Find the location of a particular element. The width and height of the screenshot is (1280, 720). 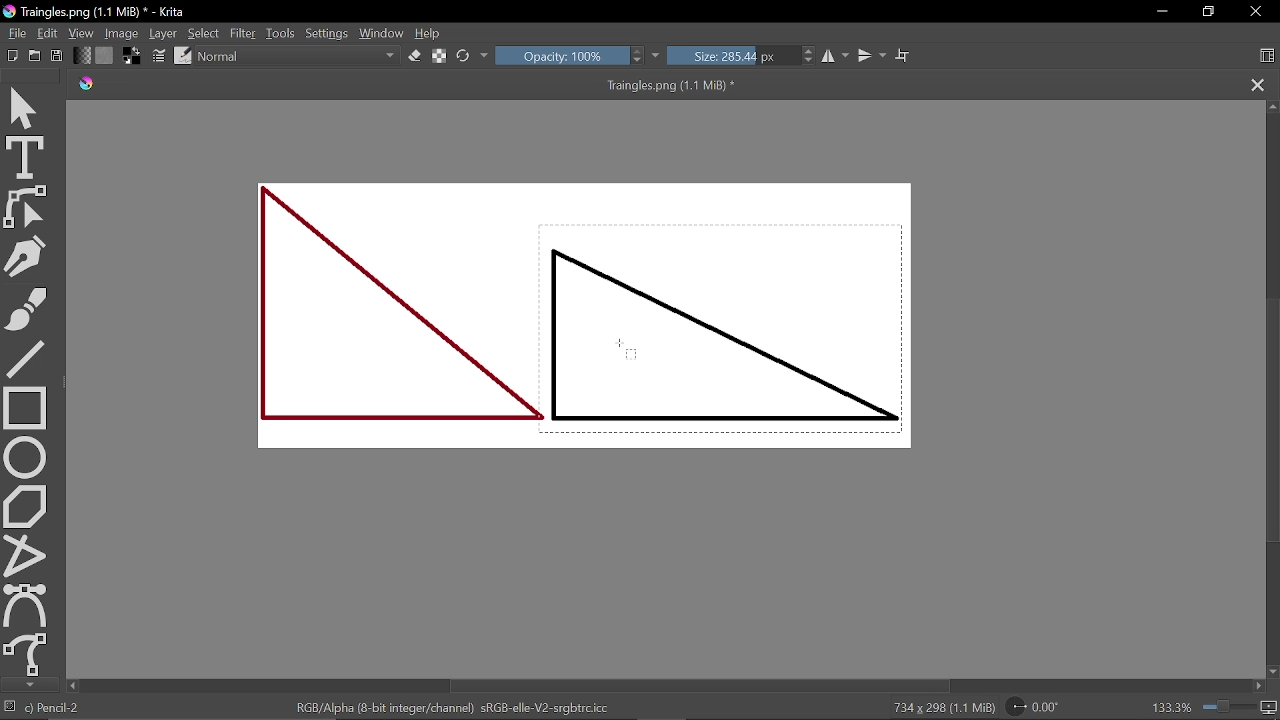

Close tab is located at coordinates (1256, 84).